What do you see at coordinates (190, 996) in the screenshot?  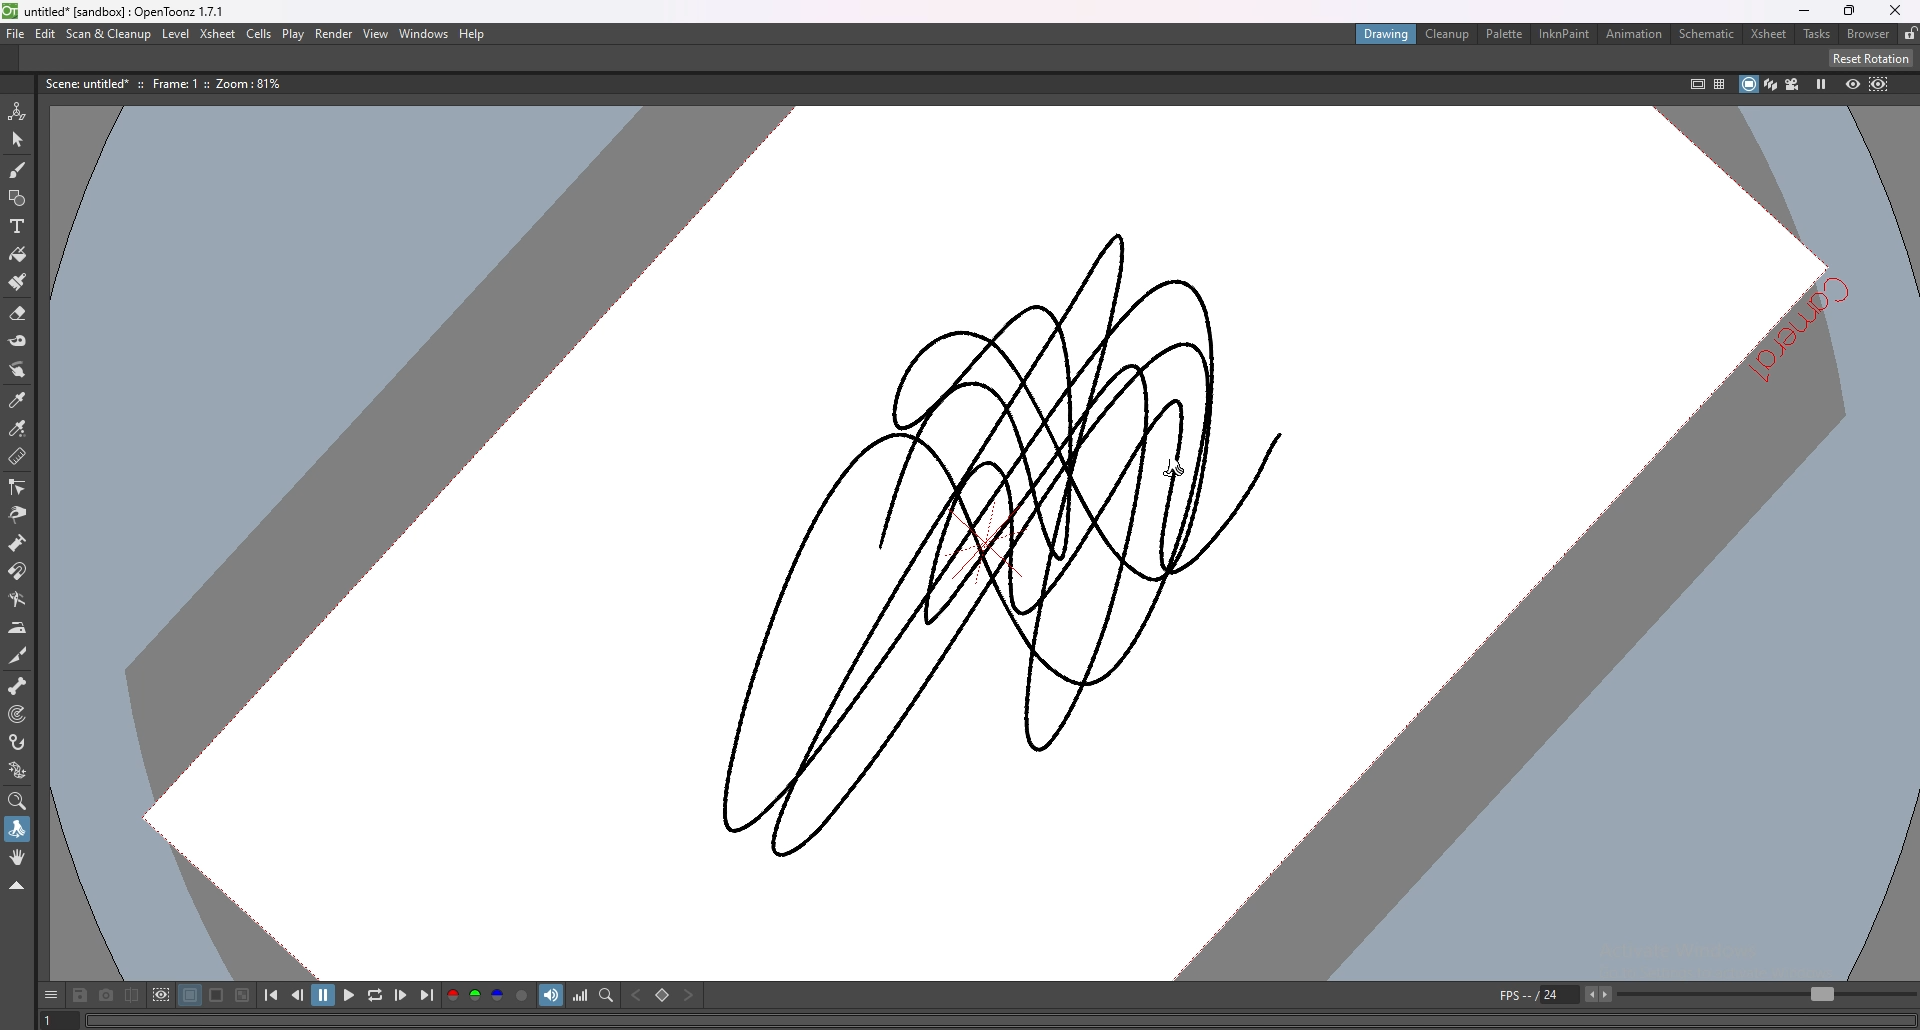 I see `black background` at bounding box center [190, 996].